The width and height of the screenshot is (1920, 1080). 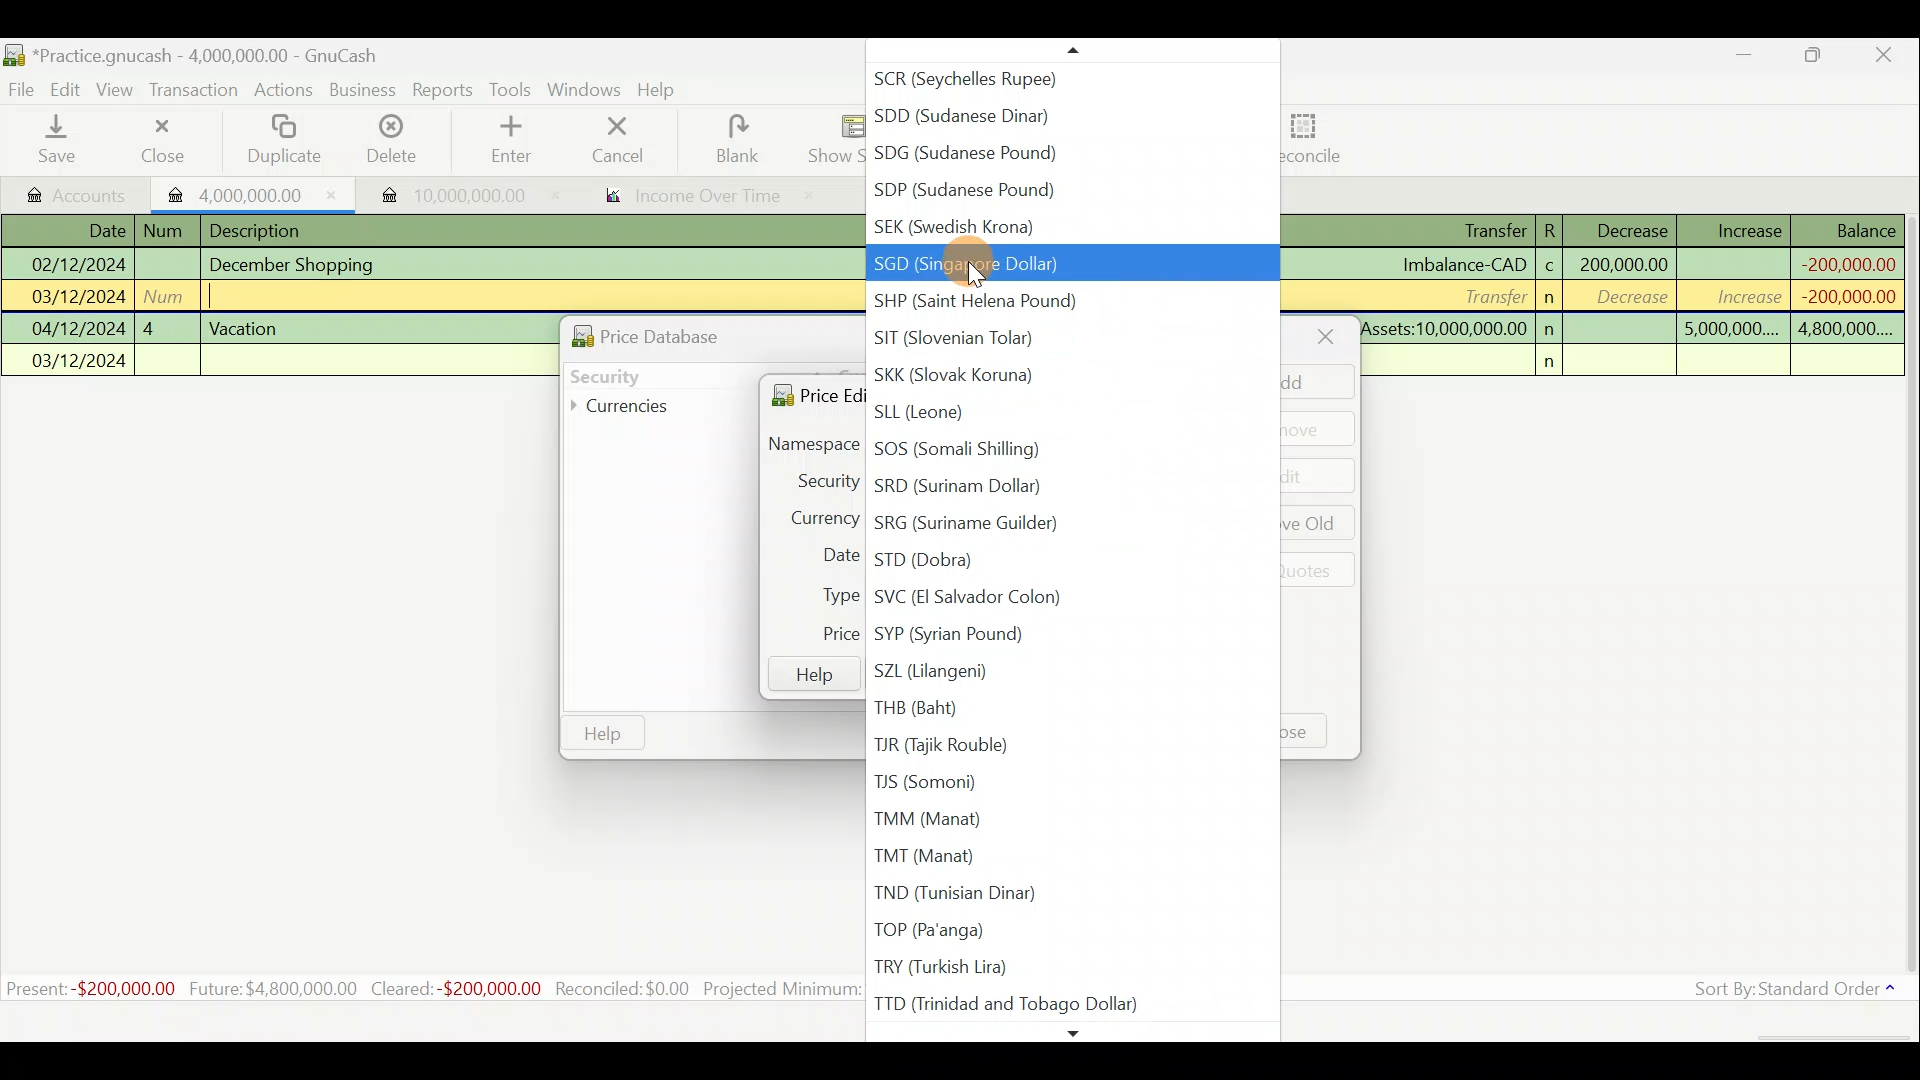 What do you see at coordinates (442, 90) in the screenshot?
I see `Reports` at bounding box center [442, 90].